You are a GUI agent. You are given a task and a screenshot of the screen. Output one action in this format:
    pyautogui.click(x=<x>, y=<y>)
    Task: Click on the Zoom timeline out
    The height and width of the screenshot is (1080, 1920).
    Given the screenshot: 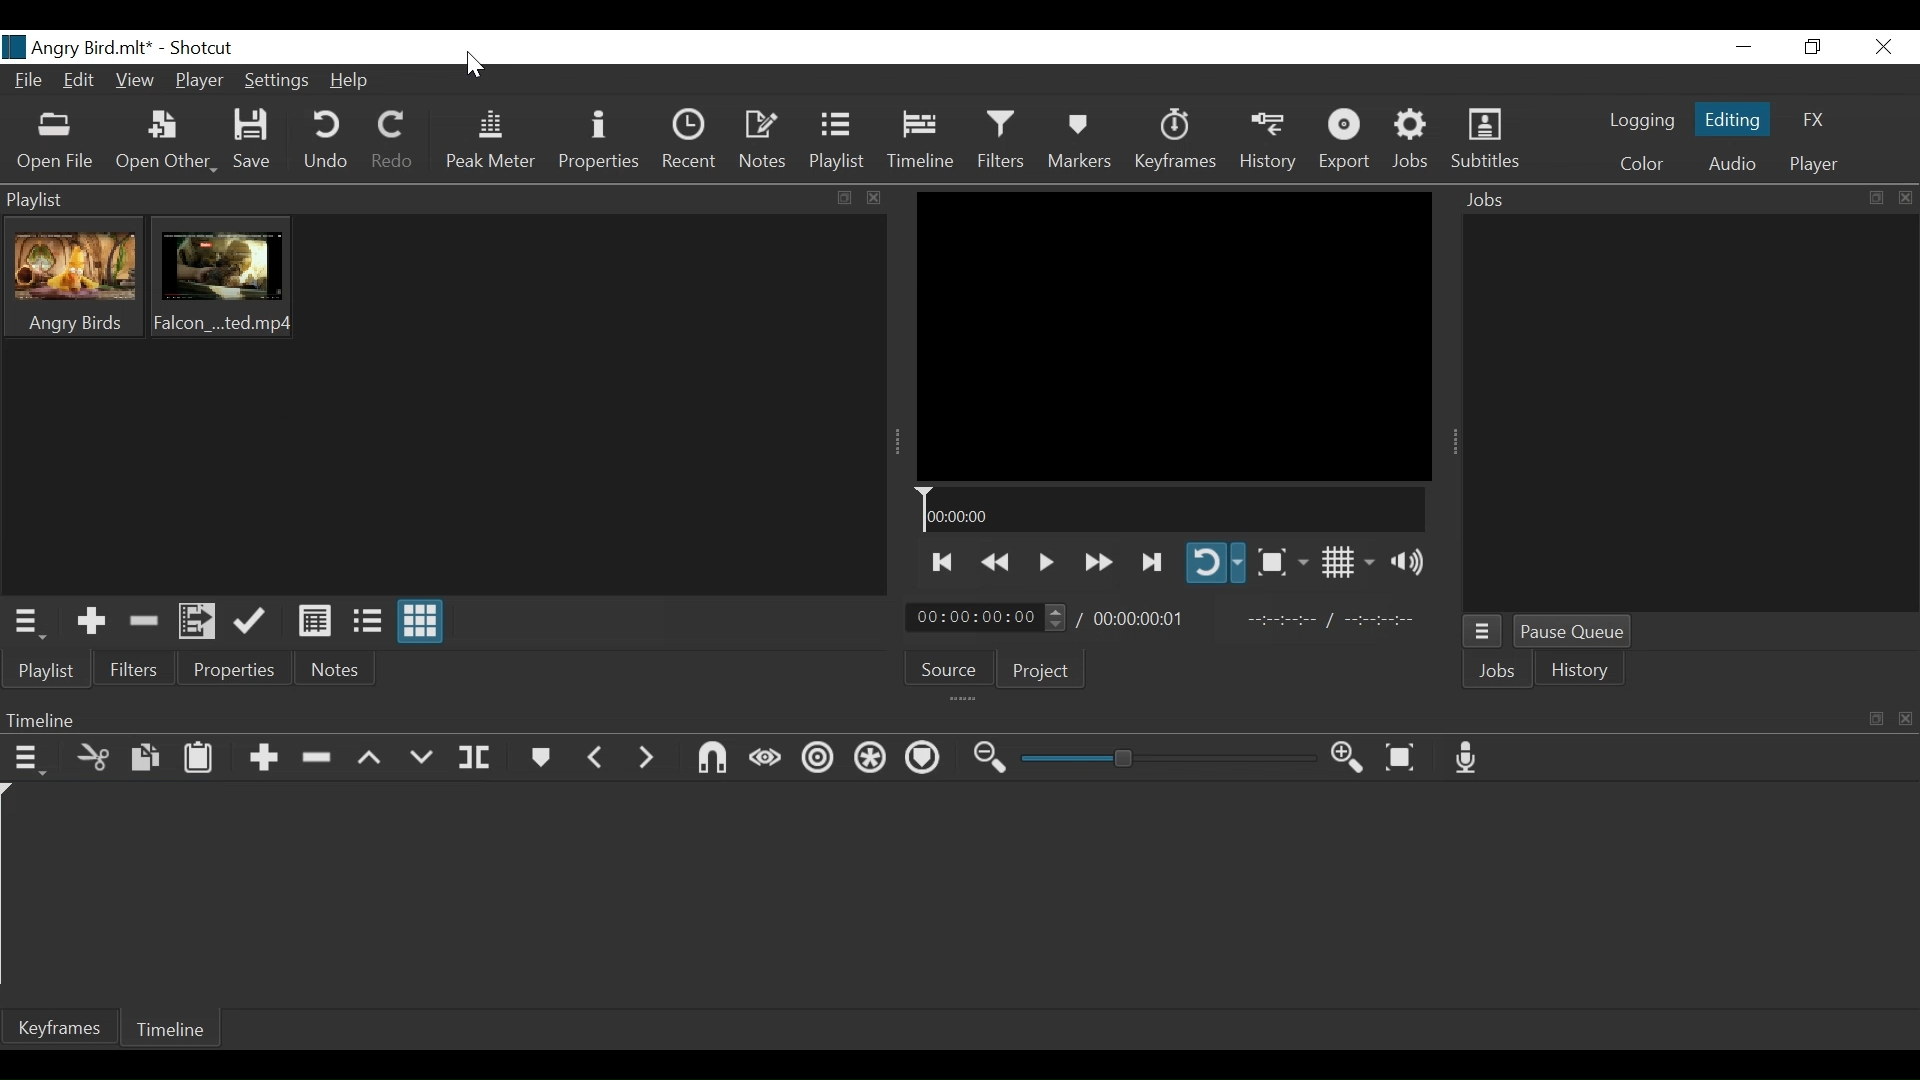 What is the action you would take?
    pyautogui.click(x=989, y=759)
    